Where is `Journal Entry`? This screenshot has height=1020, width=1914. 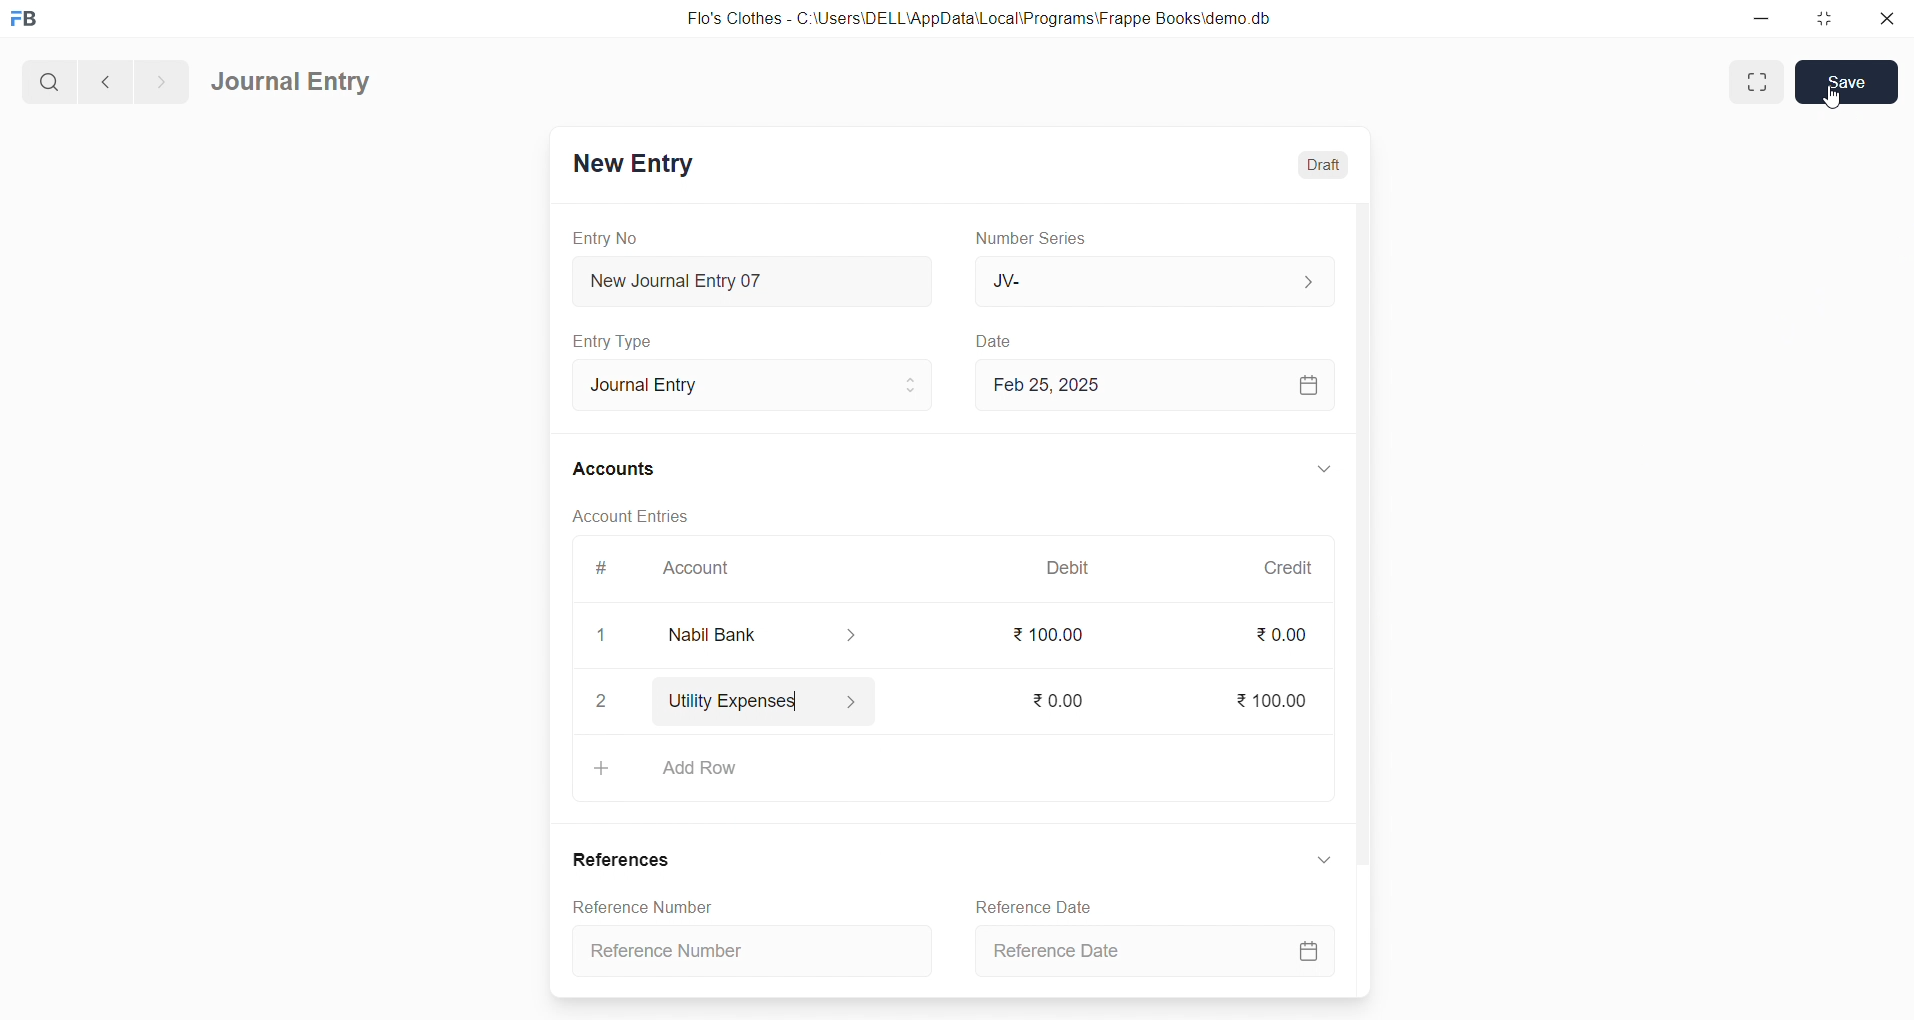
Journal Entry is located at coordinates (293, 83).